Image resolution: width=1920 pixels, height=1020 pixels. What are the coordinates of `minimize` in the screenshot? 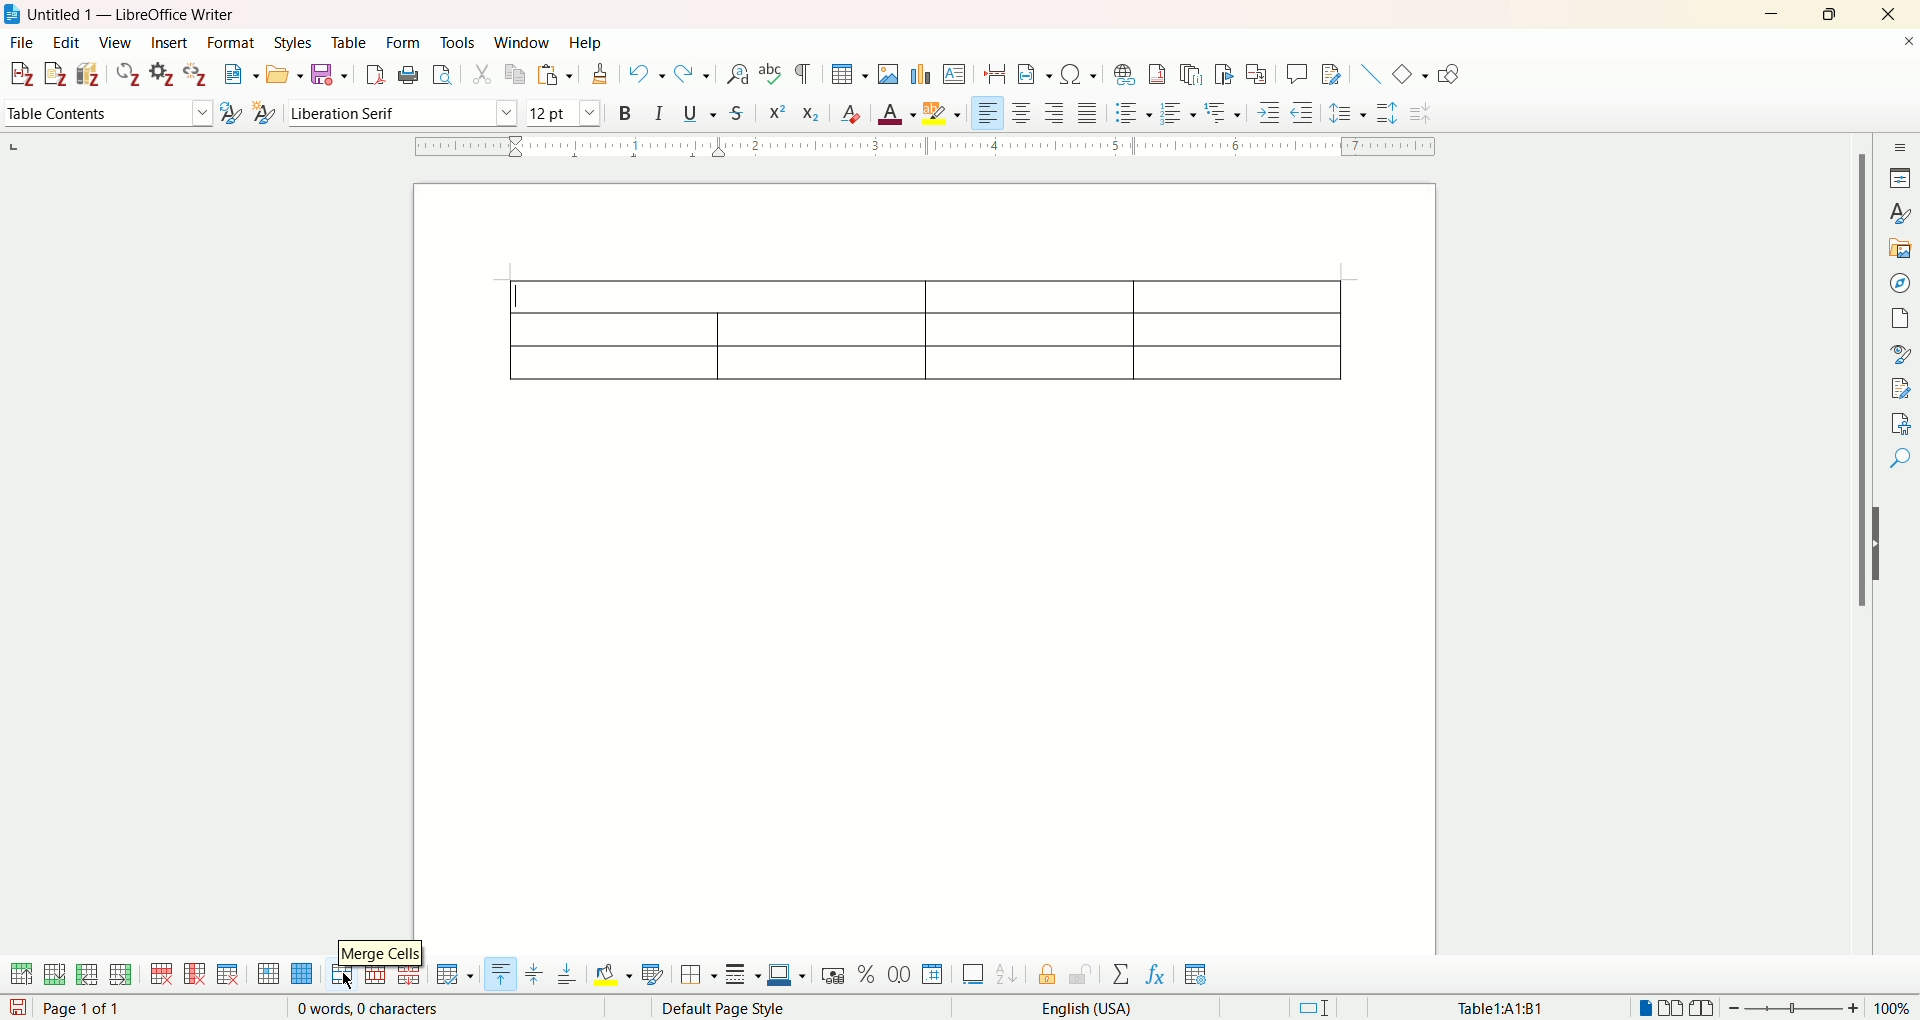 It's located at (1764, 16).